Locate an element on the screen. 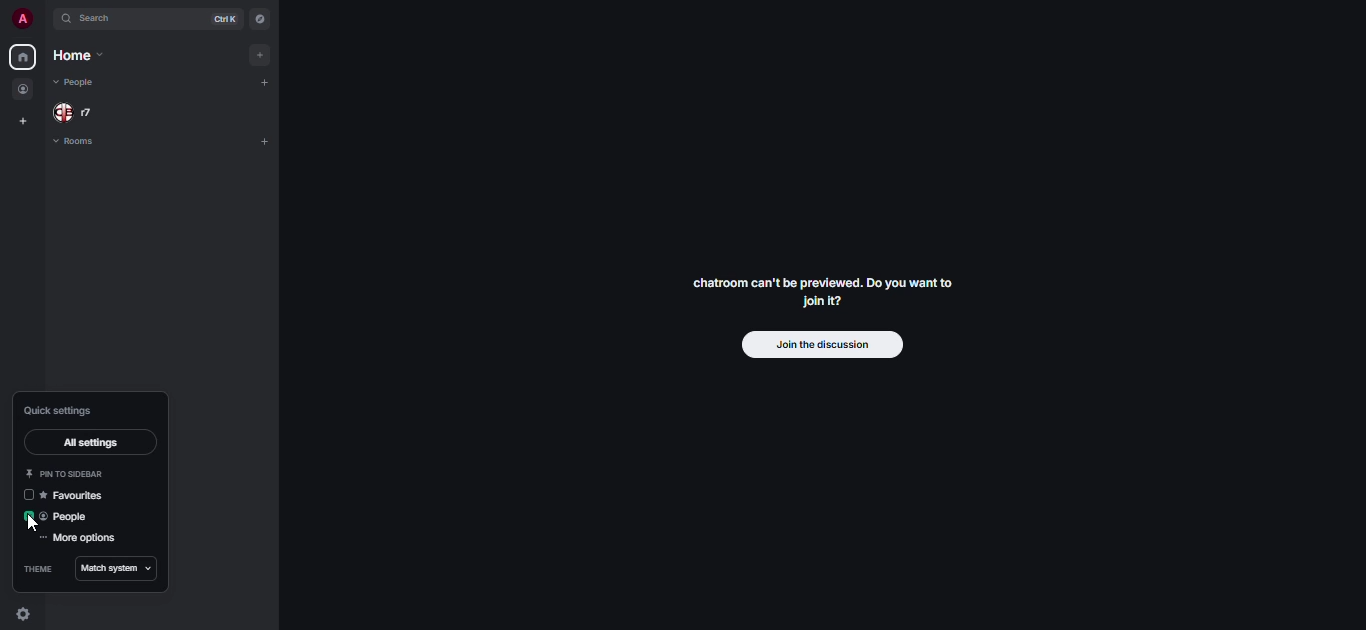 The image size is (1366, 630). expand is located at coordinates (46, 19).